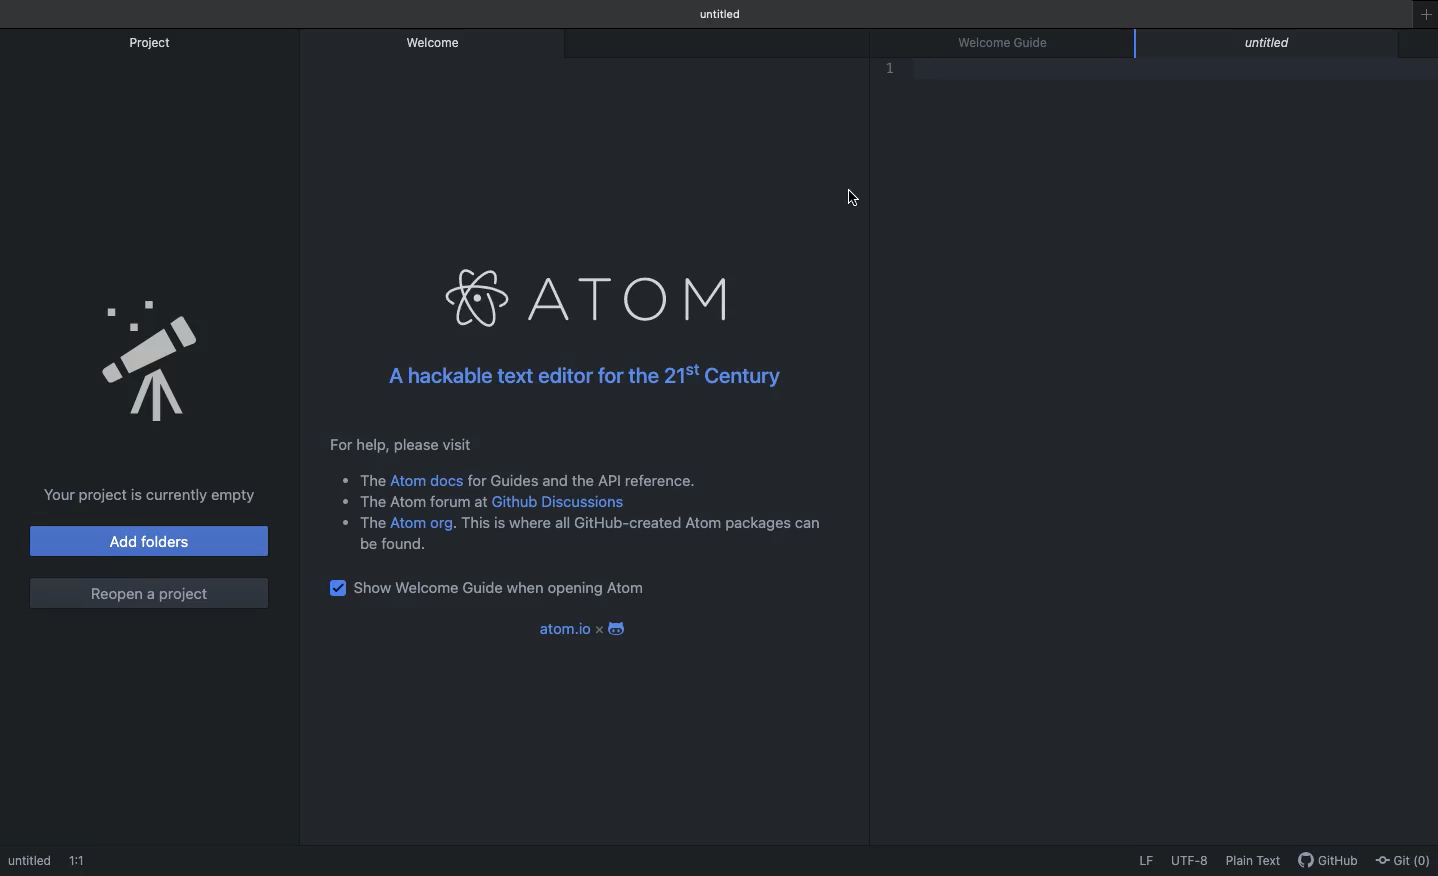 The image size is (1438, 876). I want to click on Close, so click(1385, 43).